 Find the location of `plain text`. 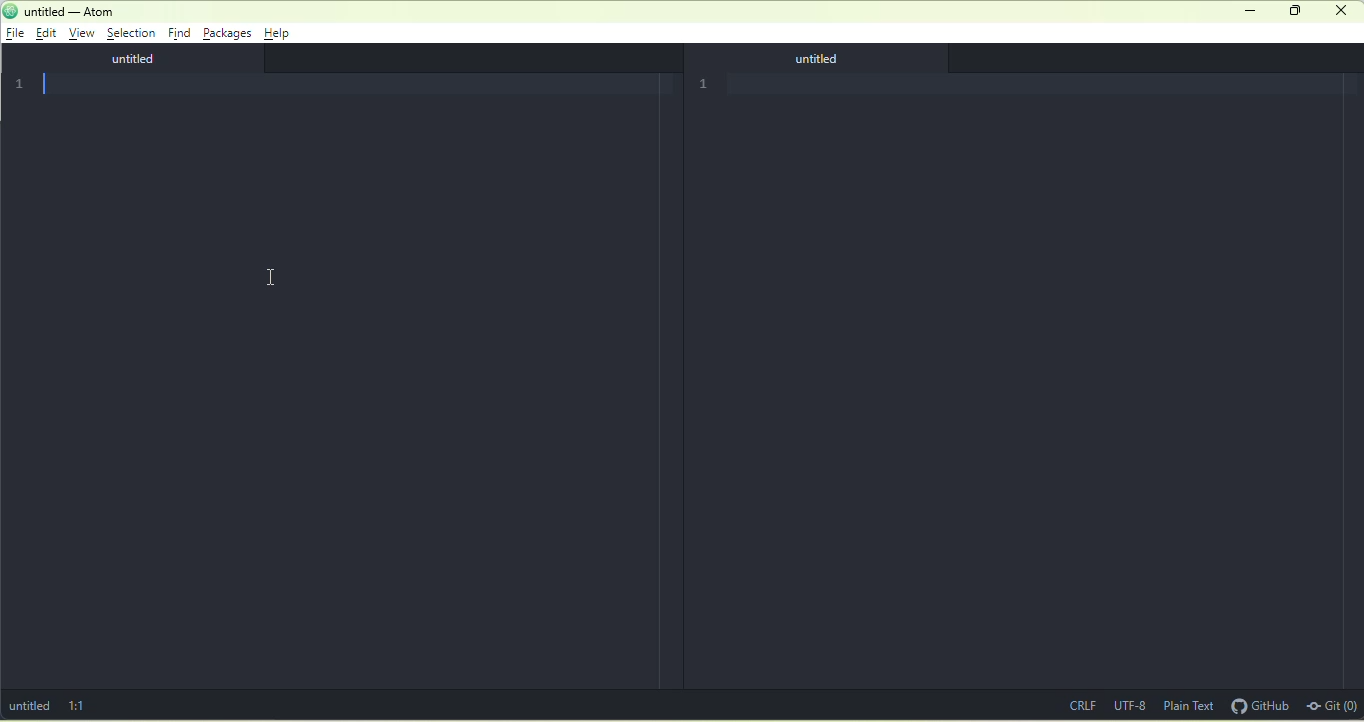

plain text is located at coordinates (1189, 706).